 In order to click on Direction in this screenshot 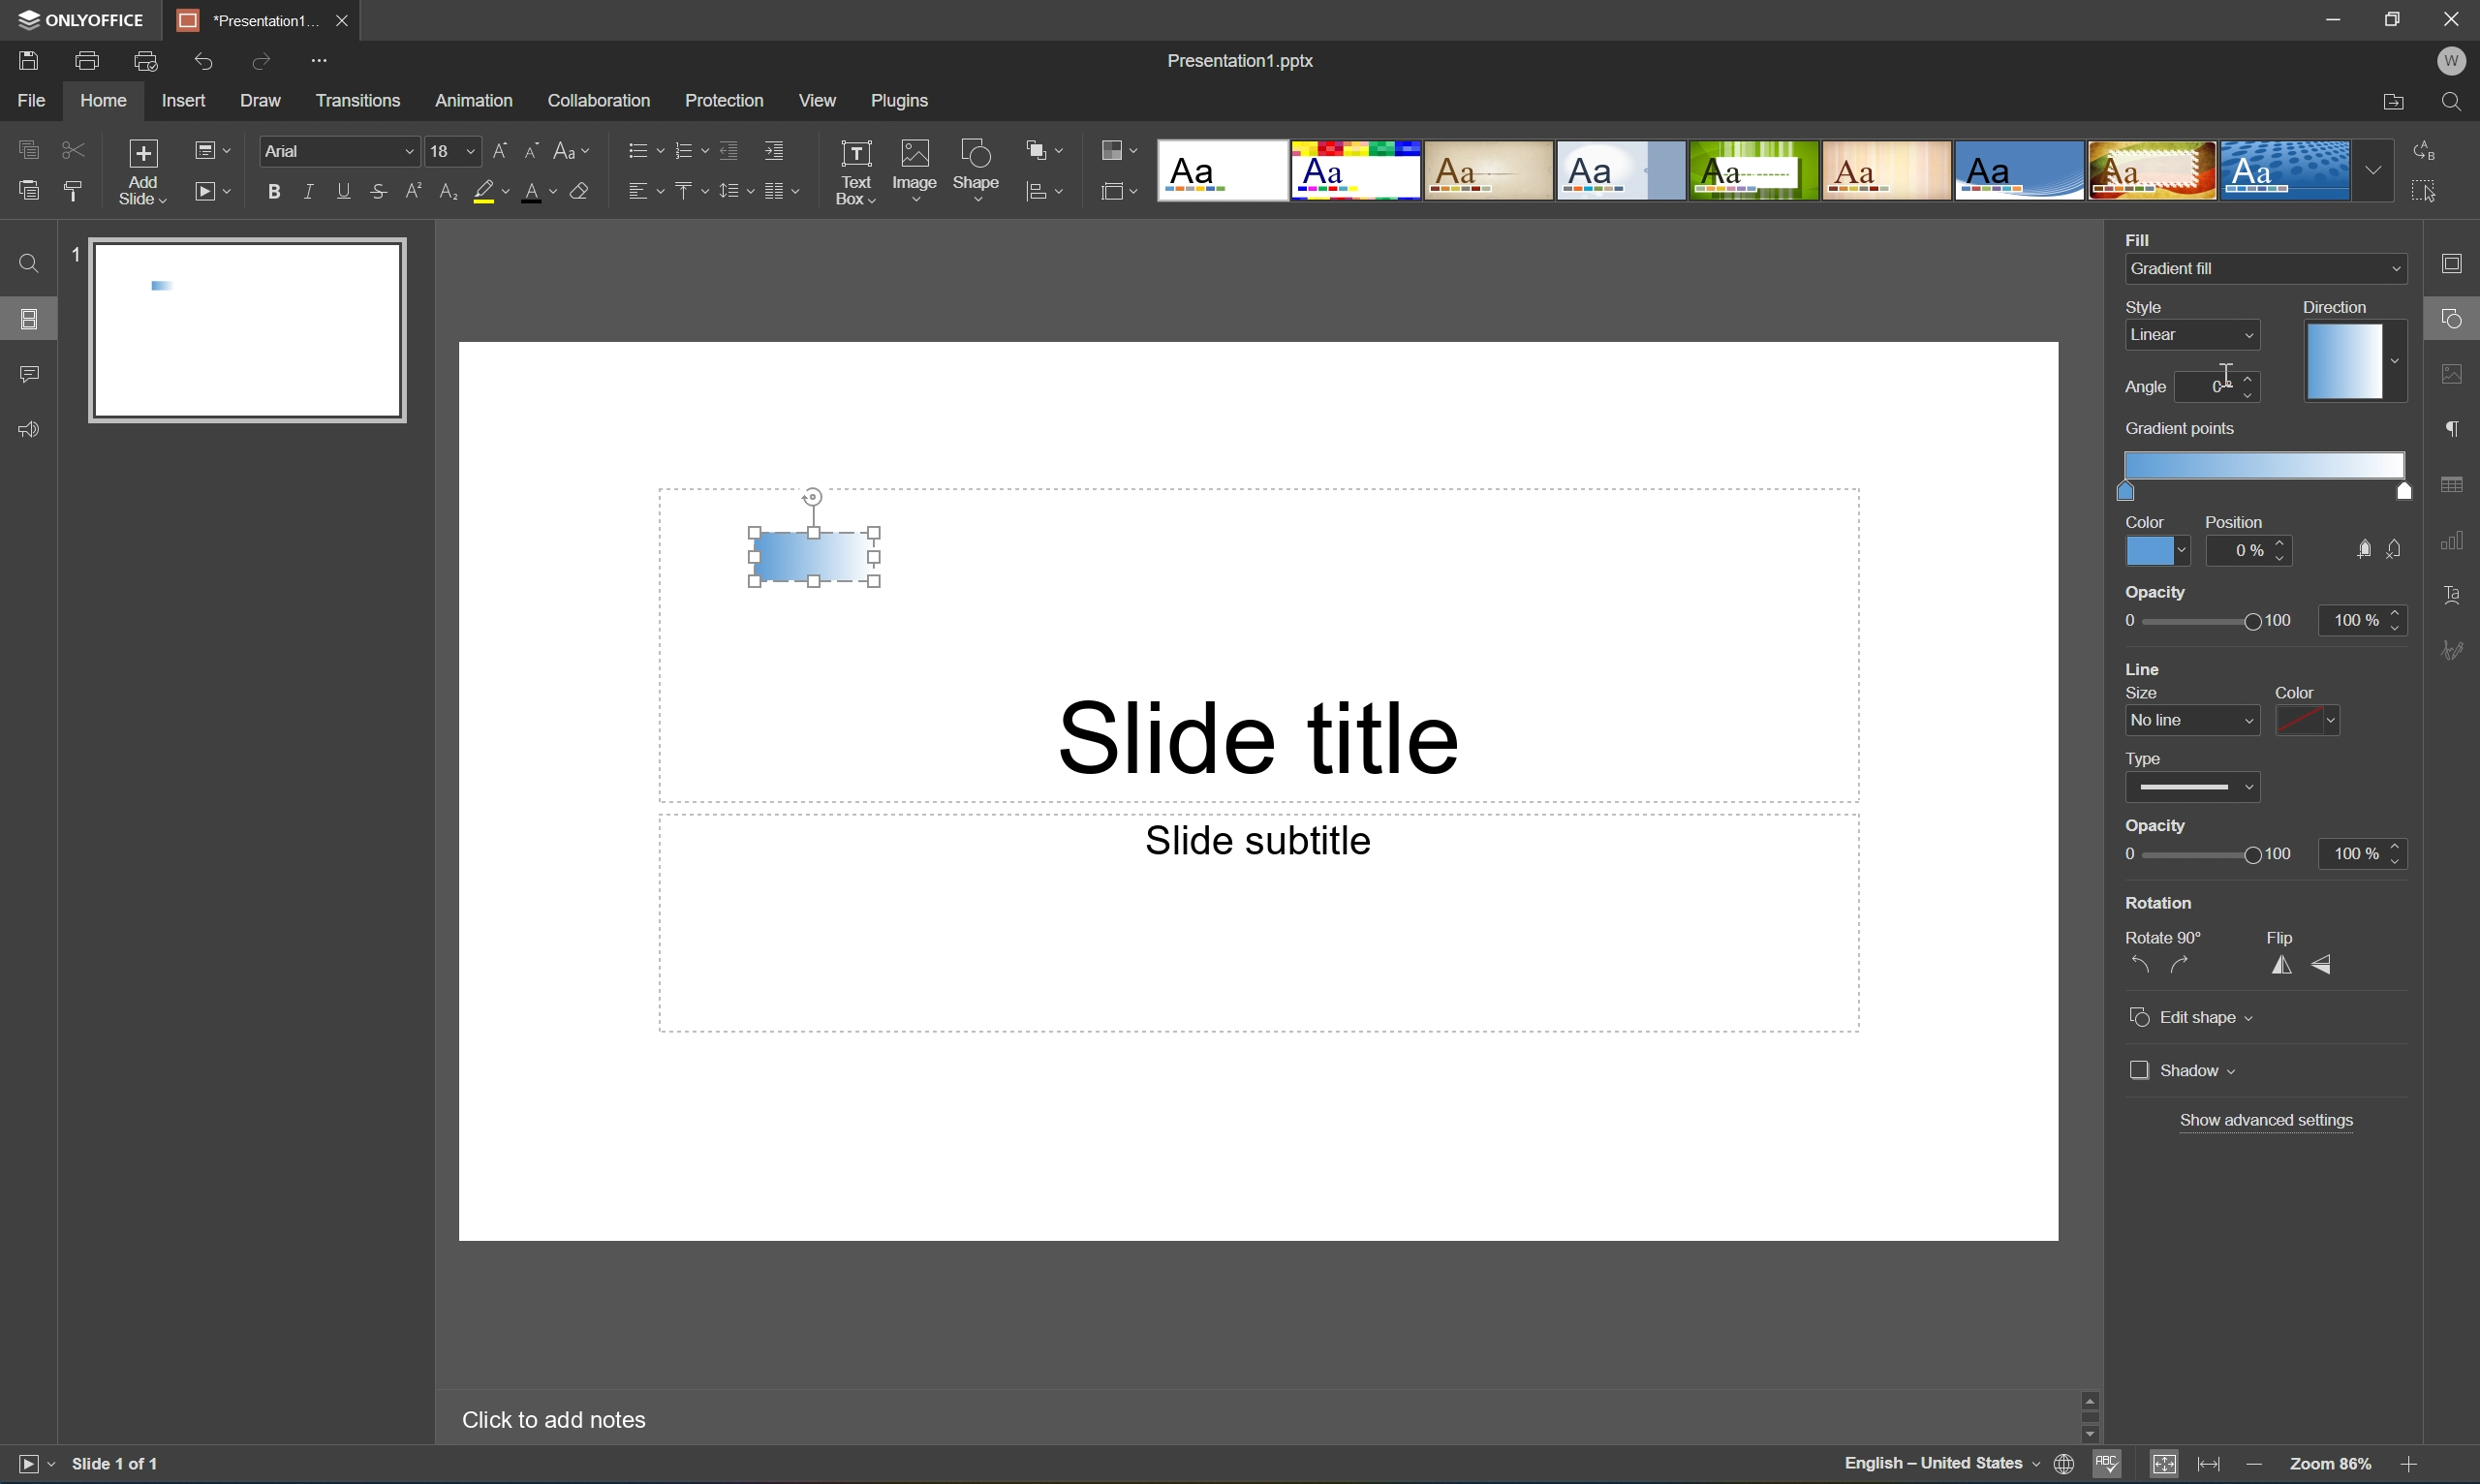, I will do `click(2333, 305)`.